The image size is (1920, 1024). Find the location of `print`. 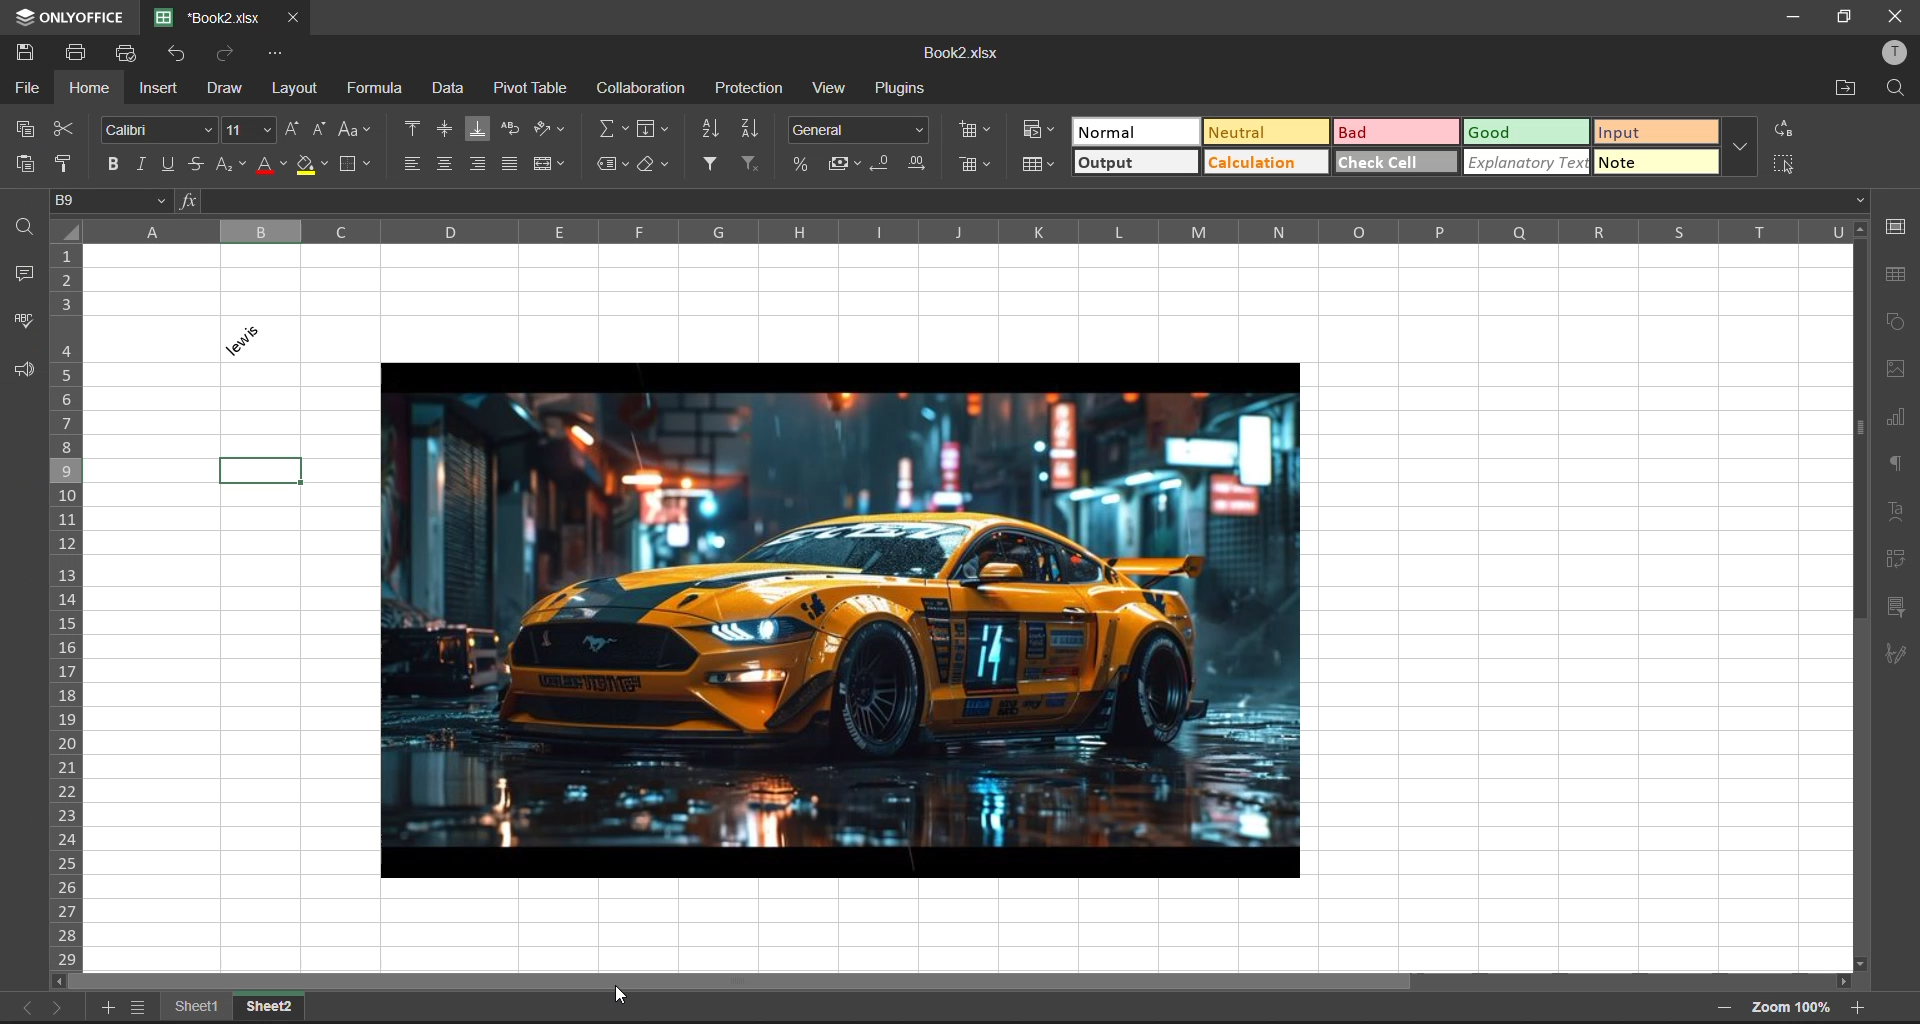

print is located at coordinates (75, 53).